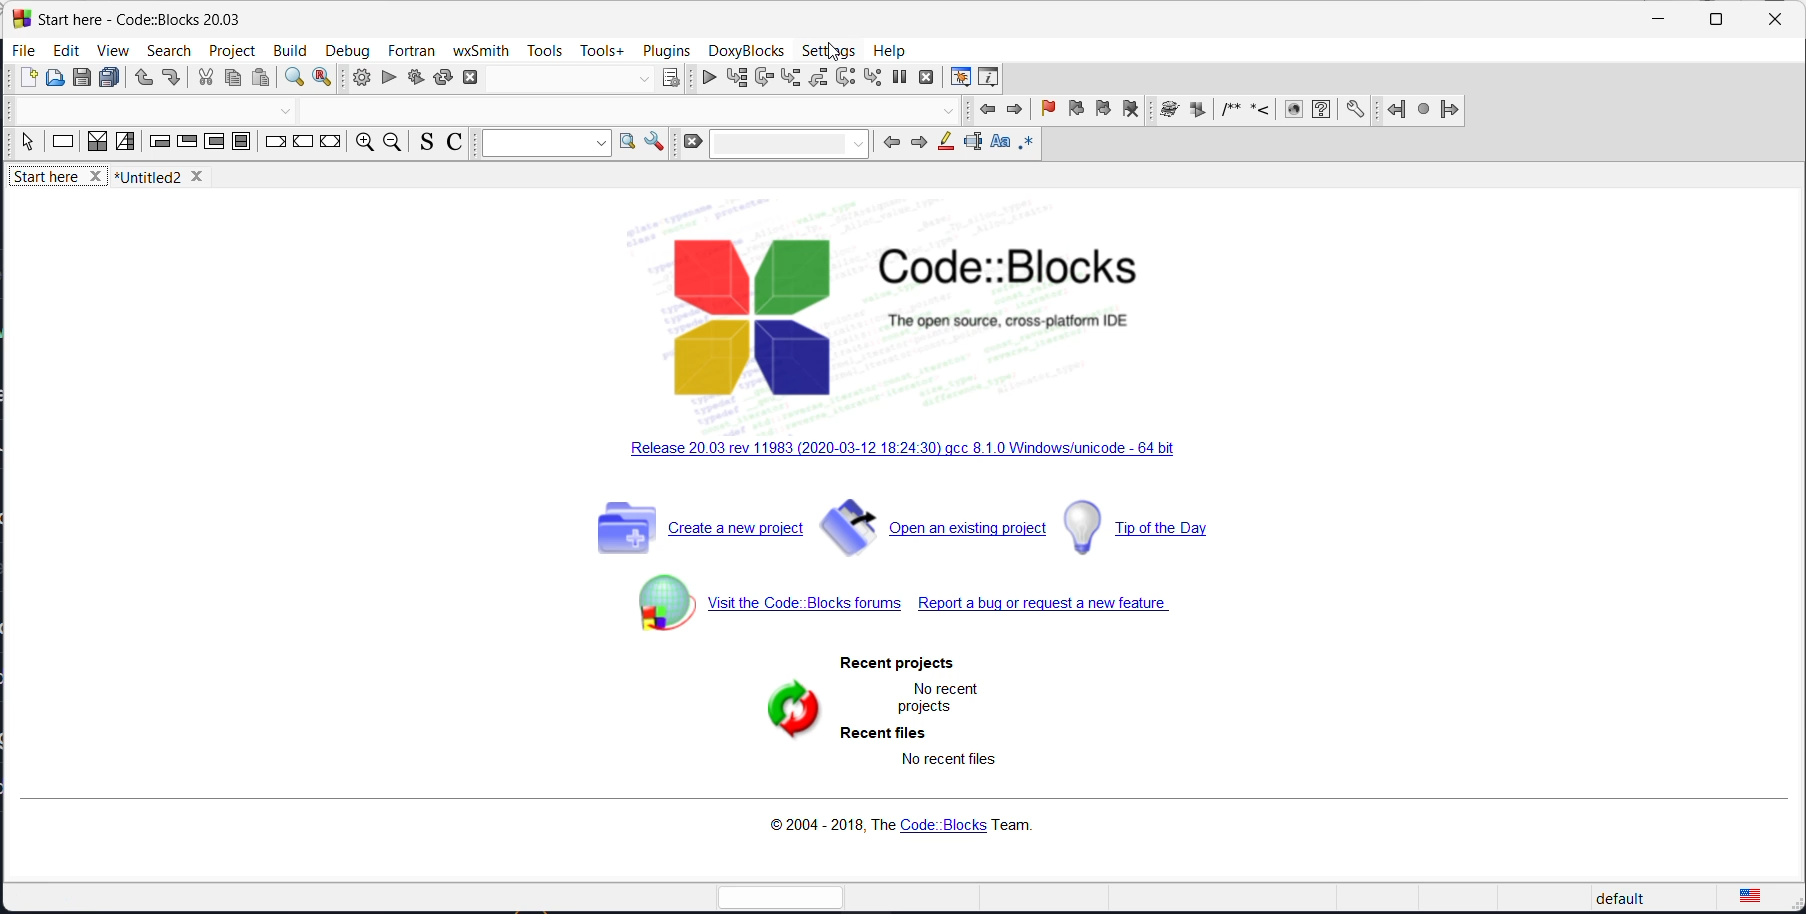 Image resolution: width=1806 pixels, height=914 pixels. I want to click on block instruction, so click(243, 145).